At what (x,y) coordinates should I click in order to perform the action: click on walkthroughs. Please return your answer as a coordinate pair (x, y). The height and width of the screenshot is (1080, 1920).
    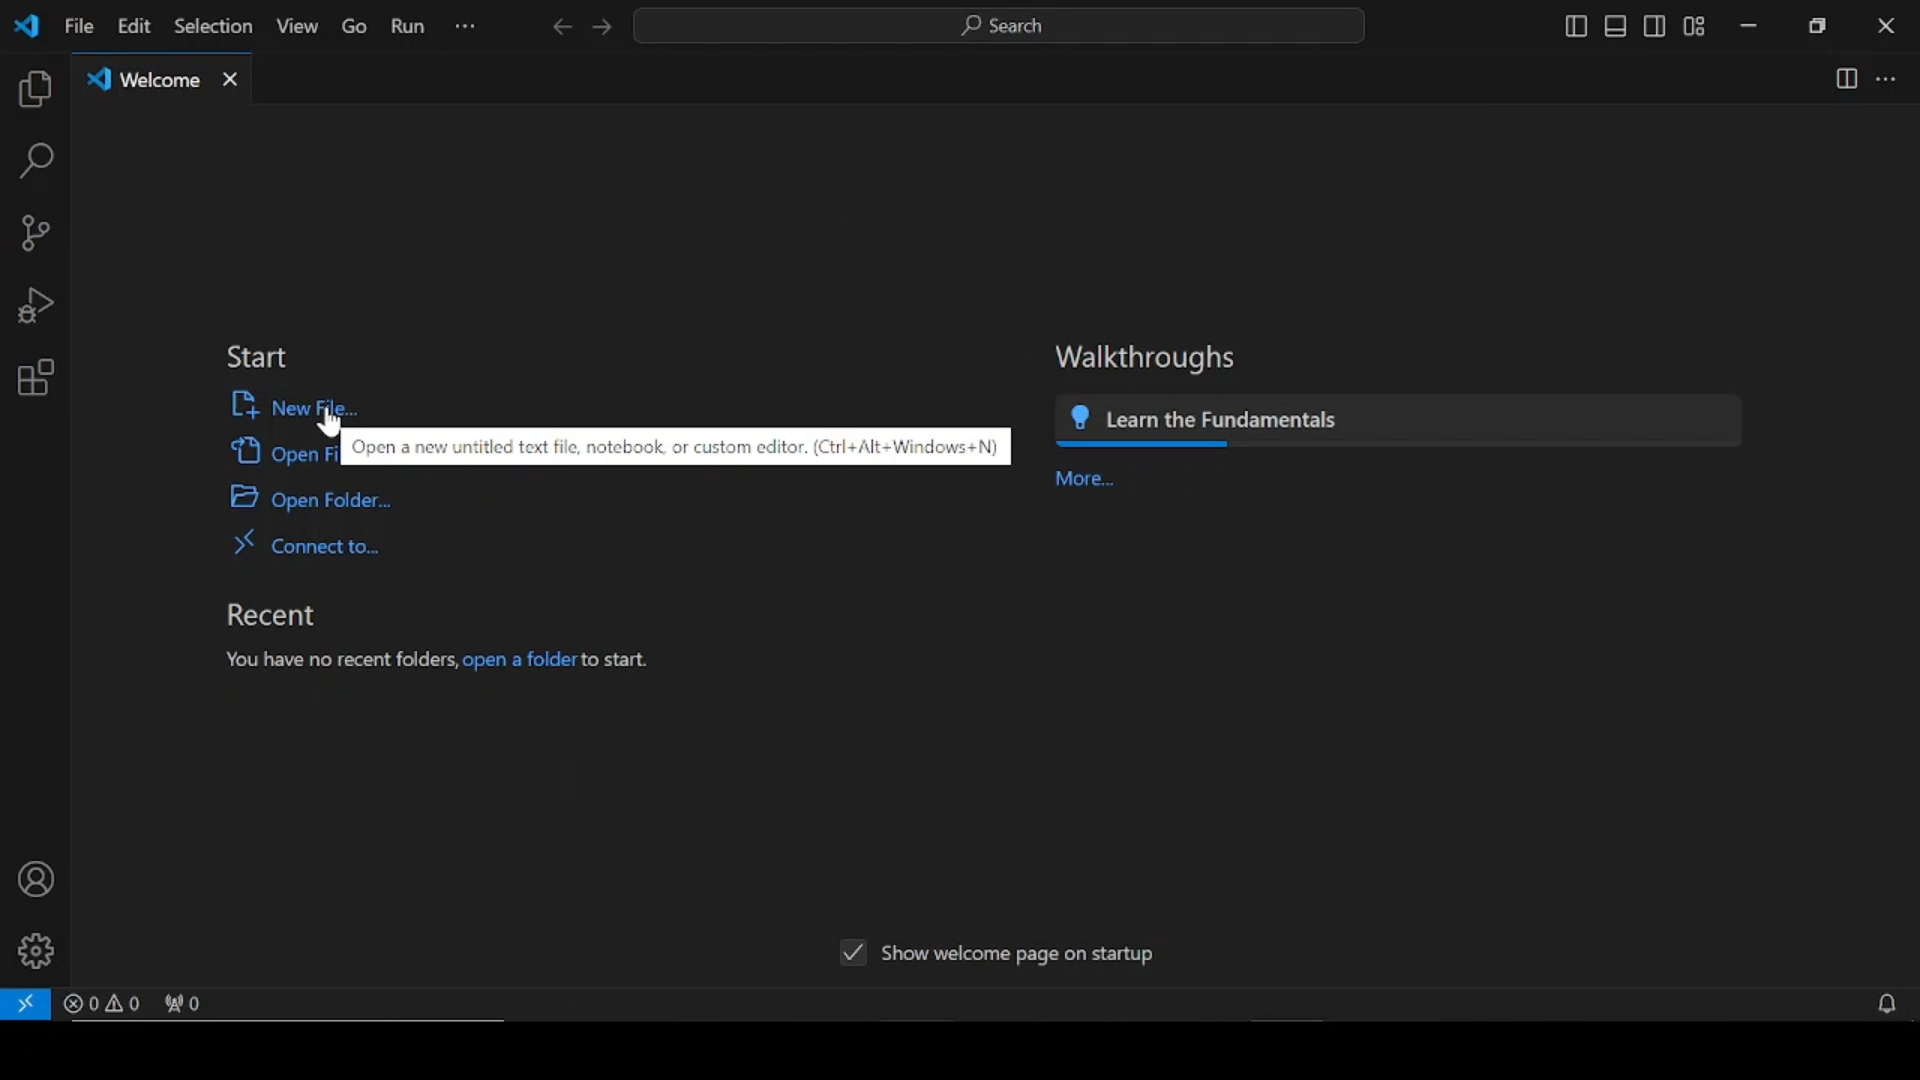
    Looking at the image, I should click on (1148, 359).